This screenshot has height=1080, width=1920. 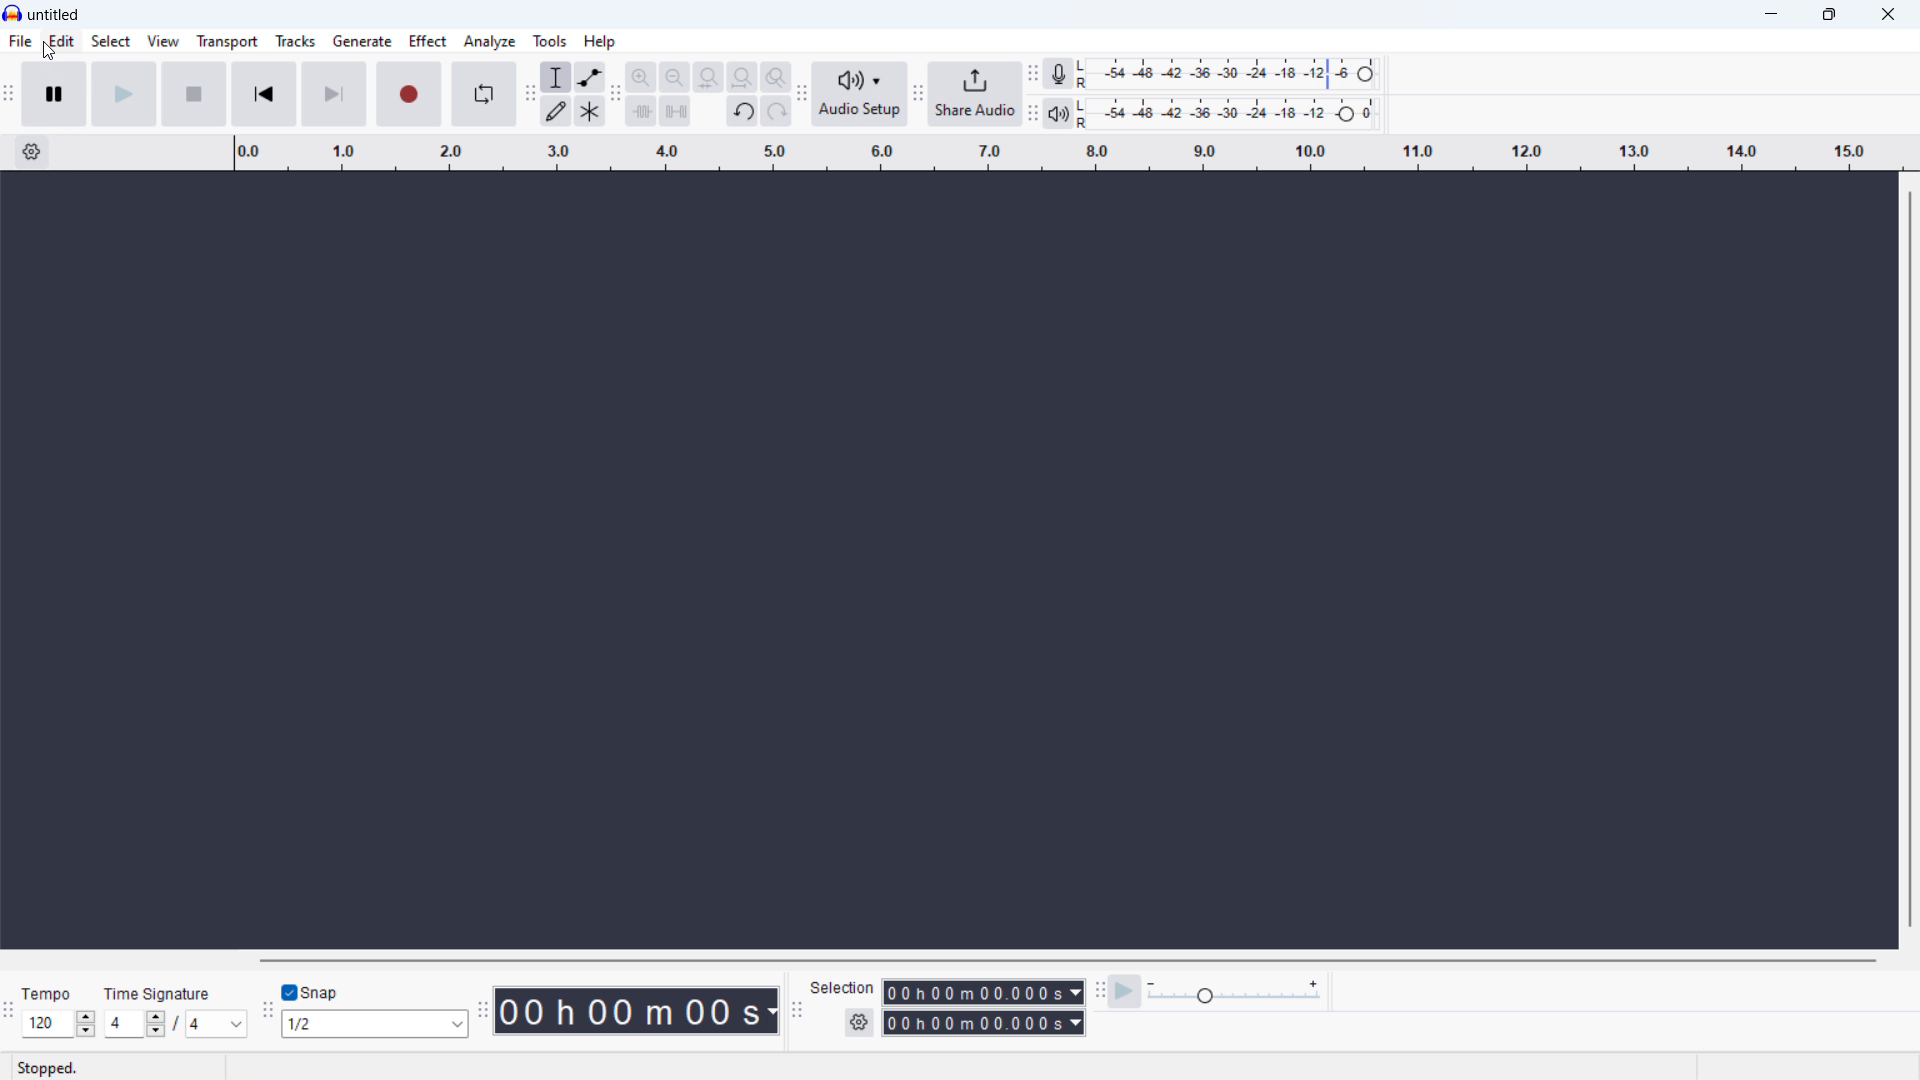 I want to click on recording level, so click(x=1234, y=75).